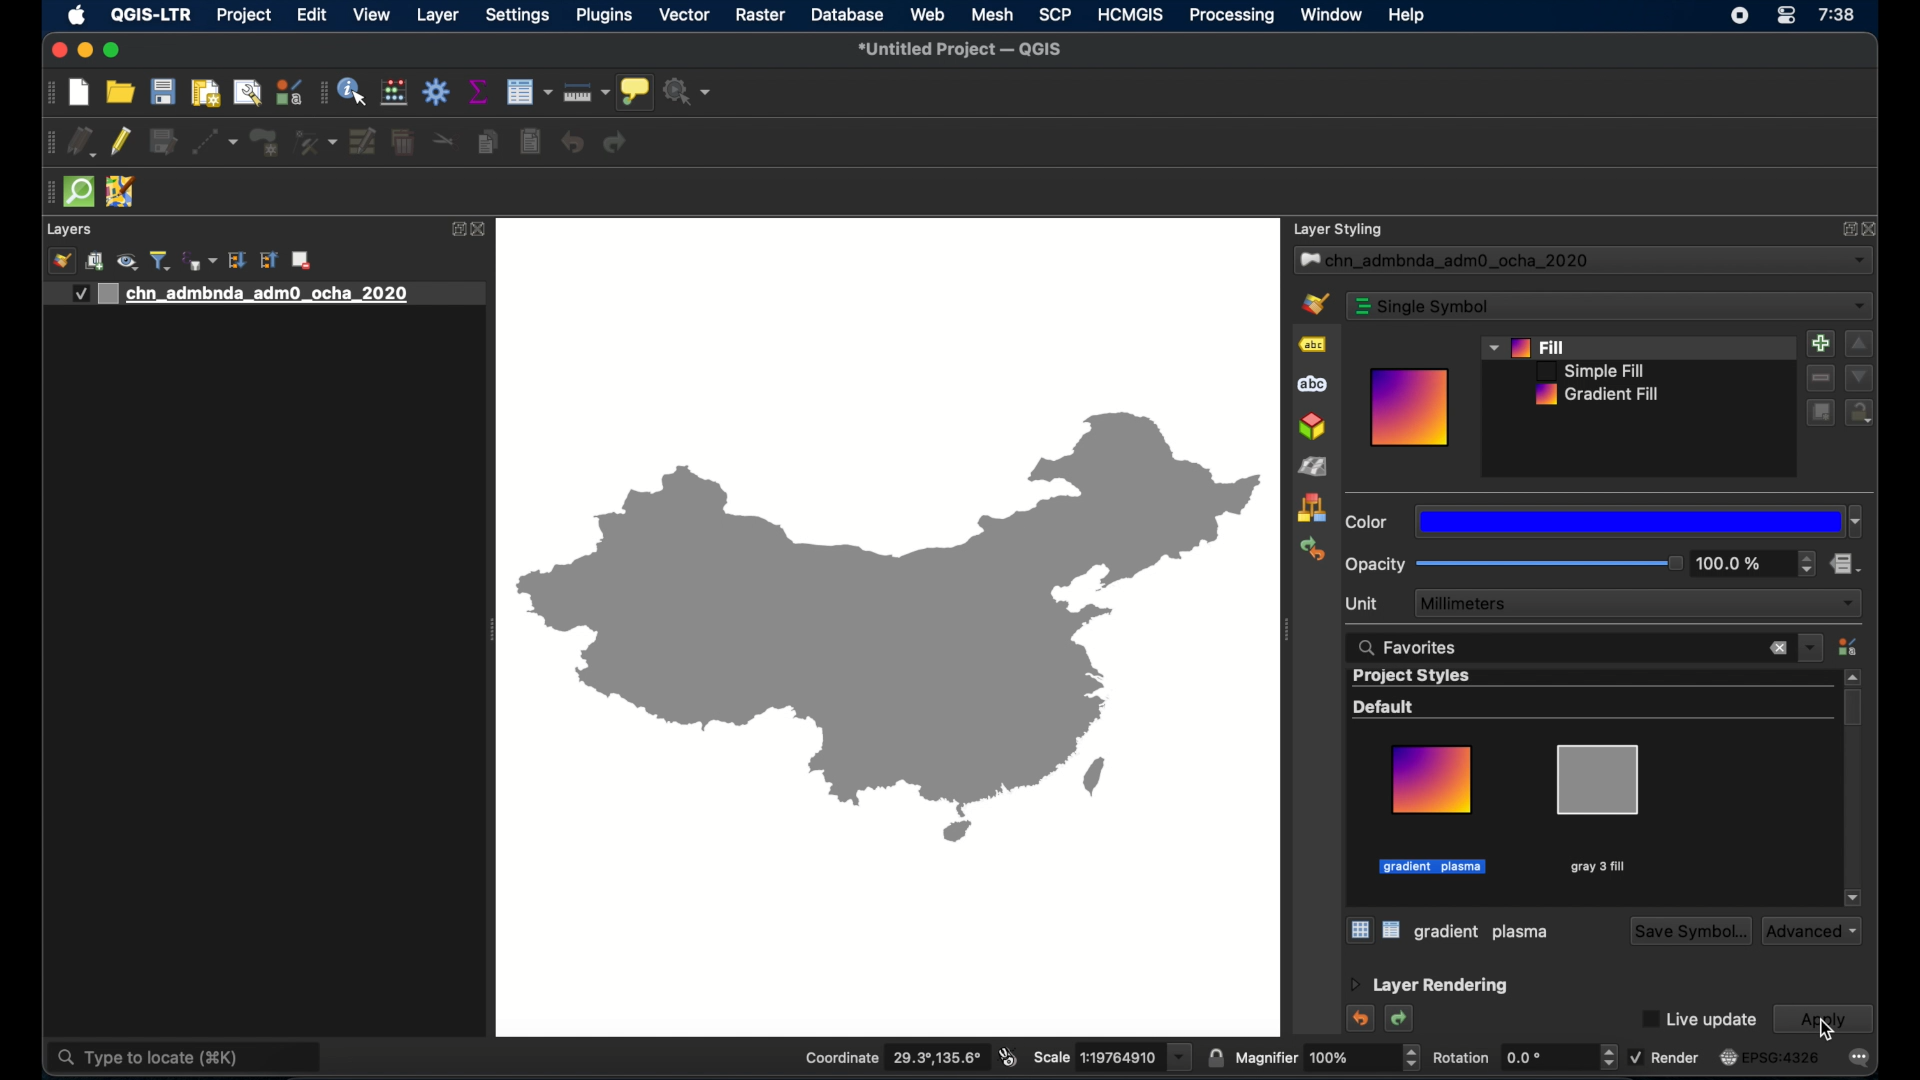  Describe the element at coordinates (1414, 1063) in the screenshot. I see `increase/decrease arrows` at that location.